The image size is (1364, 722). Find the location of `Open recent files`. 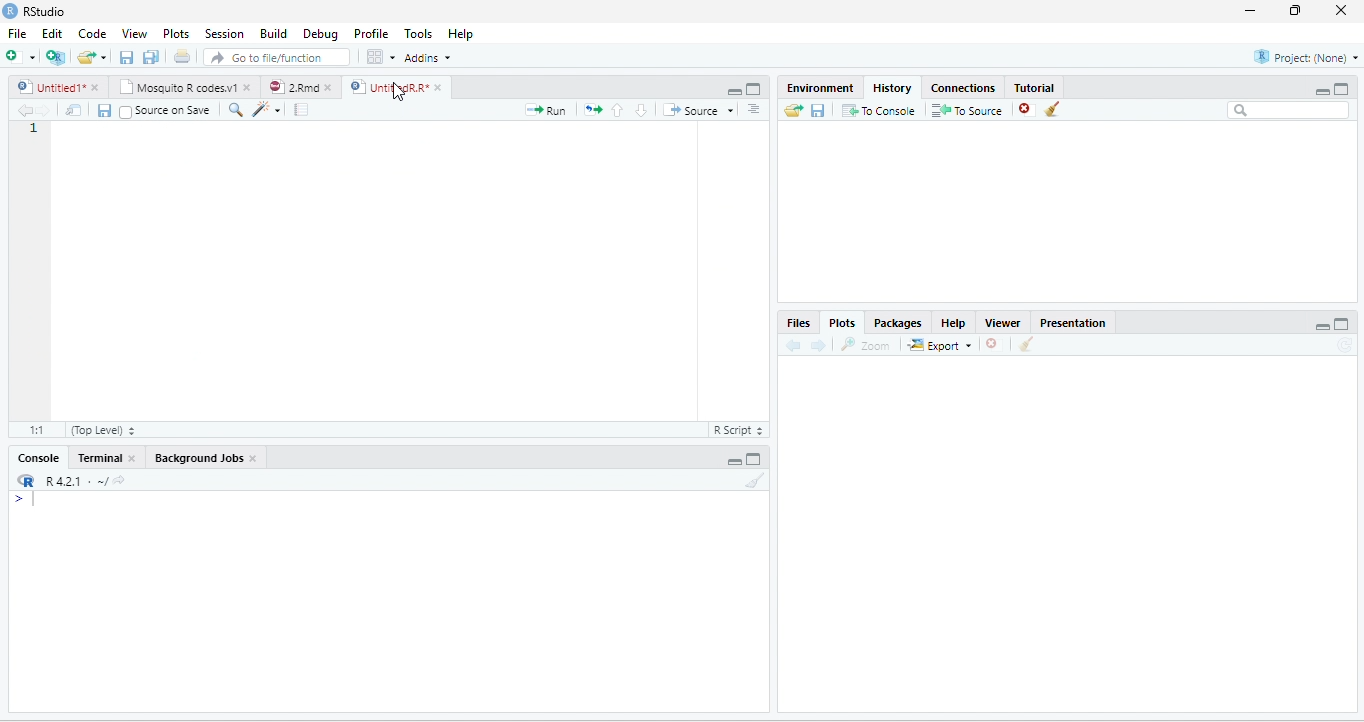

Open recent files is located at coordinates (103, 57).